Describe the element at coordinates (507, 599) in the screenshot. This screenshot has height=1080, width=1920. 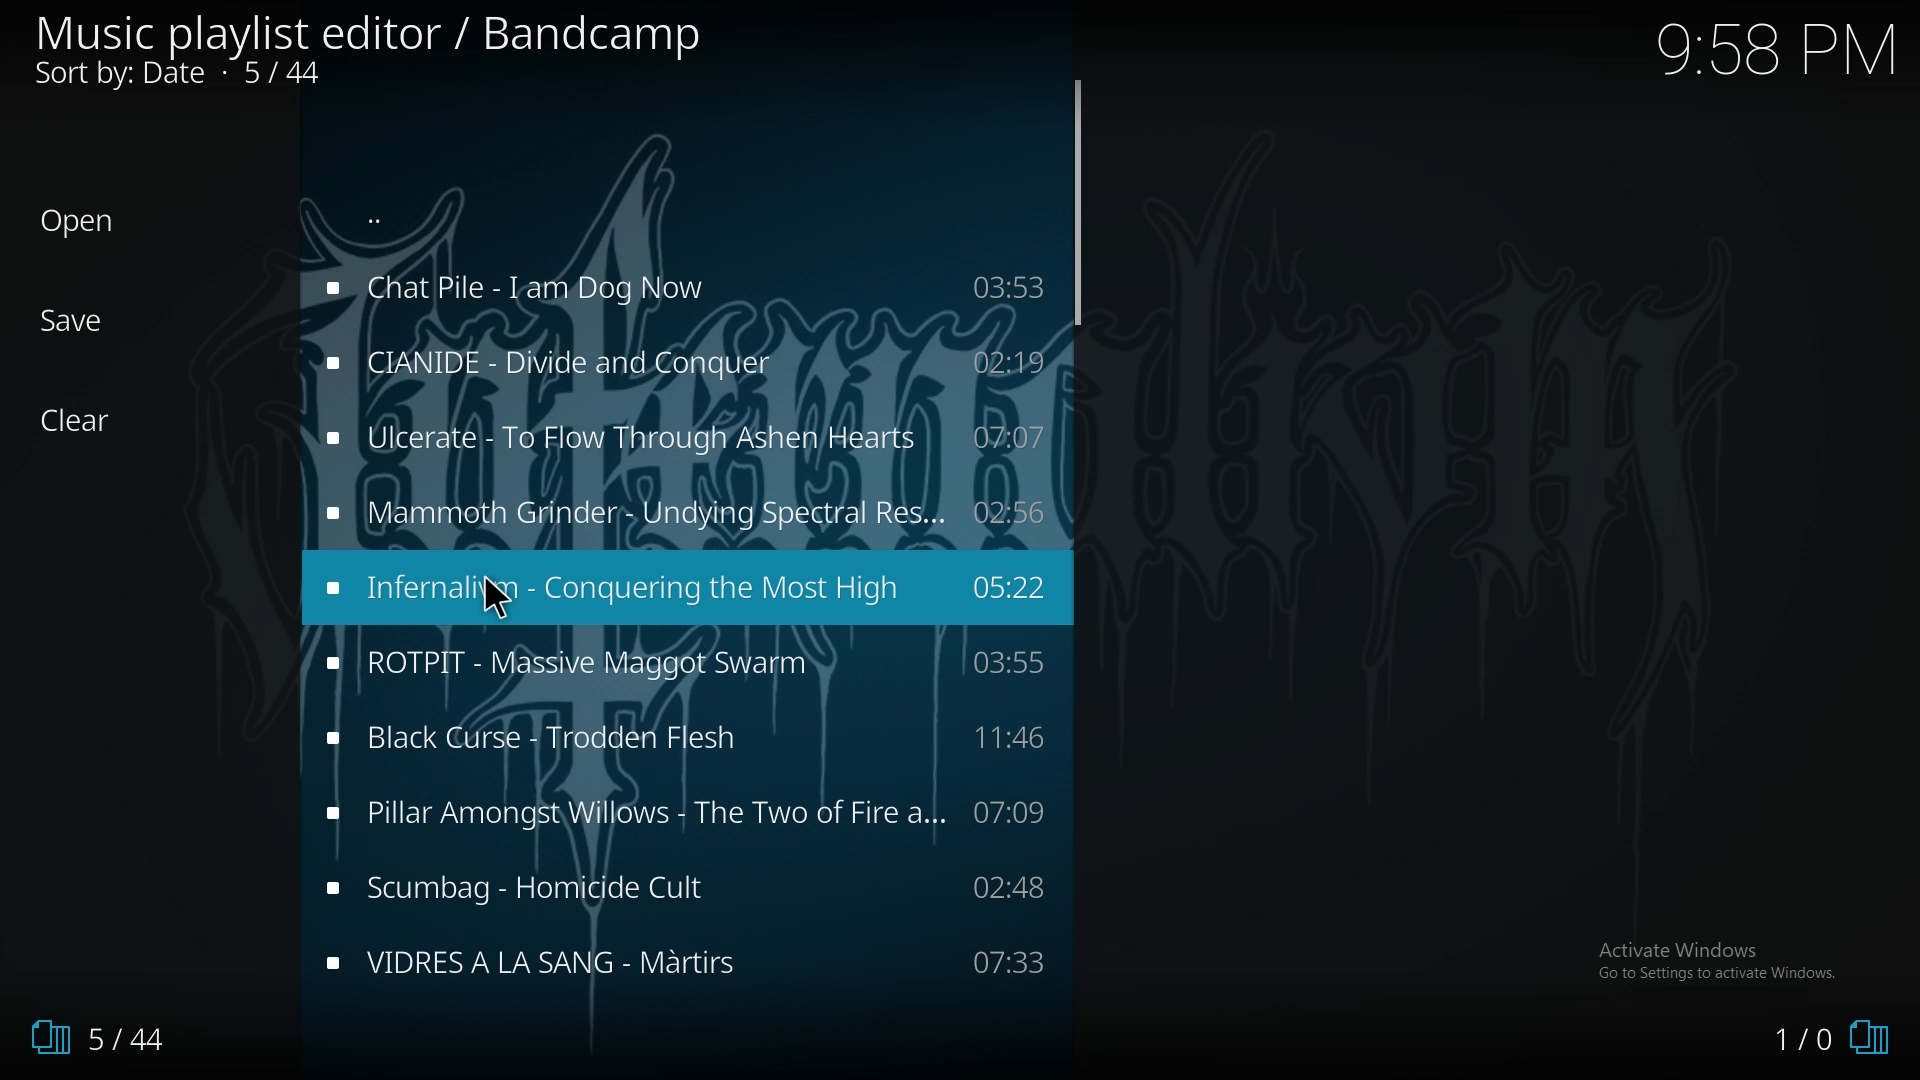
I see `Pointer Cursor` at that location.